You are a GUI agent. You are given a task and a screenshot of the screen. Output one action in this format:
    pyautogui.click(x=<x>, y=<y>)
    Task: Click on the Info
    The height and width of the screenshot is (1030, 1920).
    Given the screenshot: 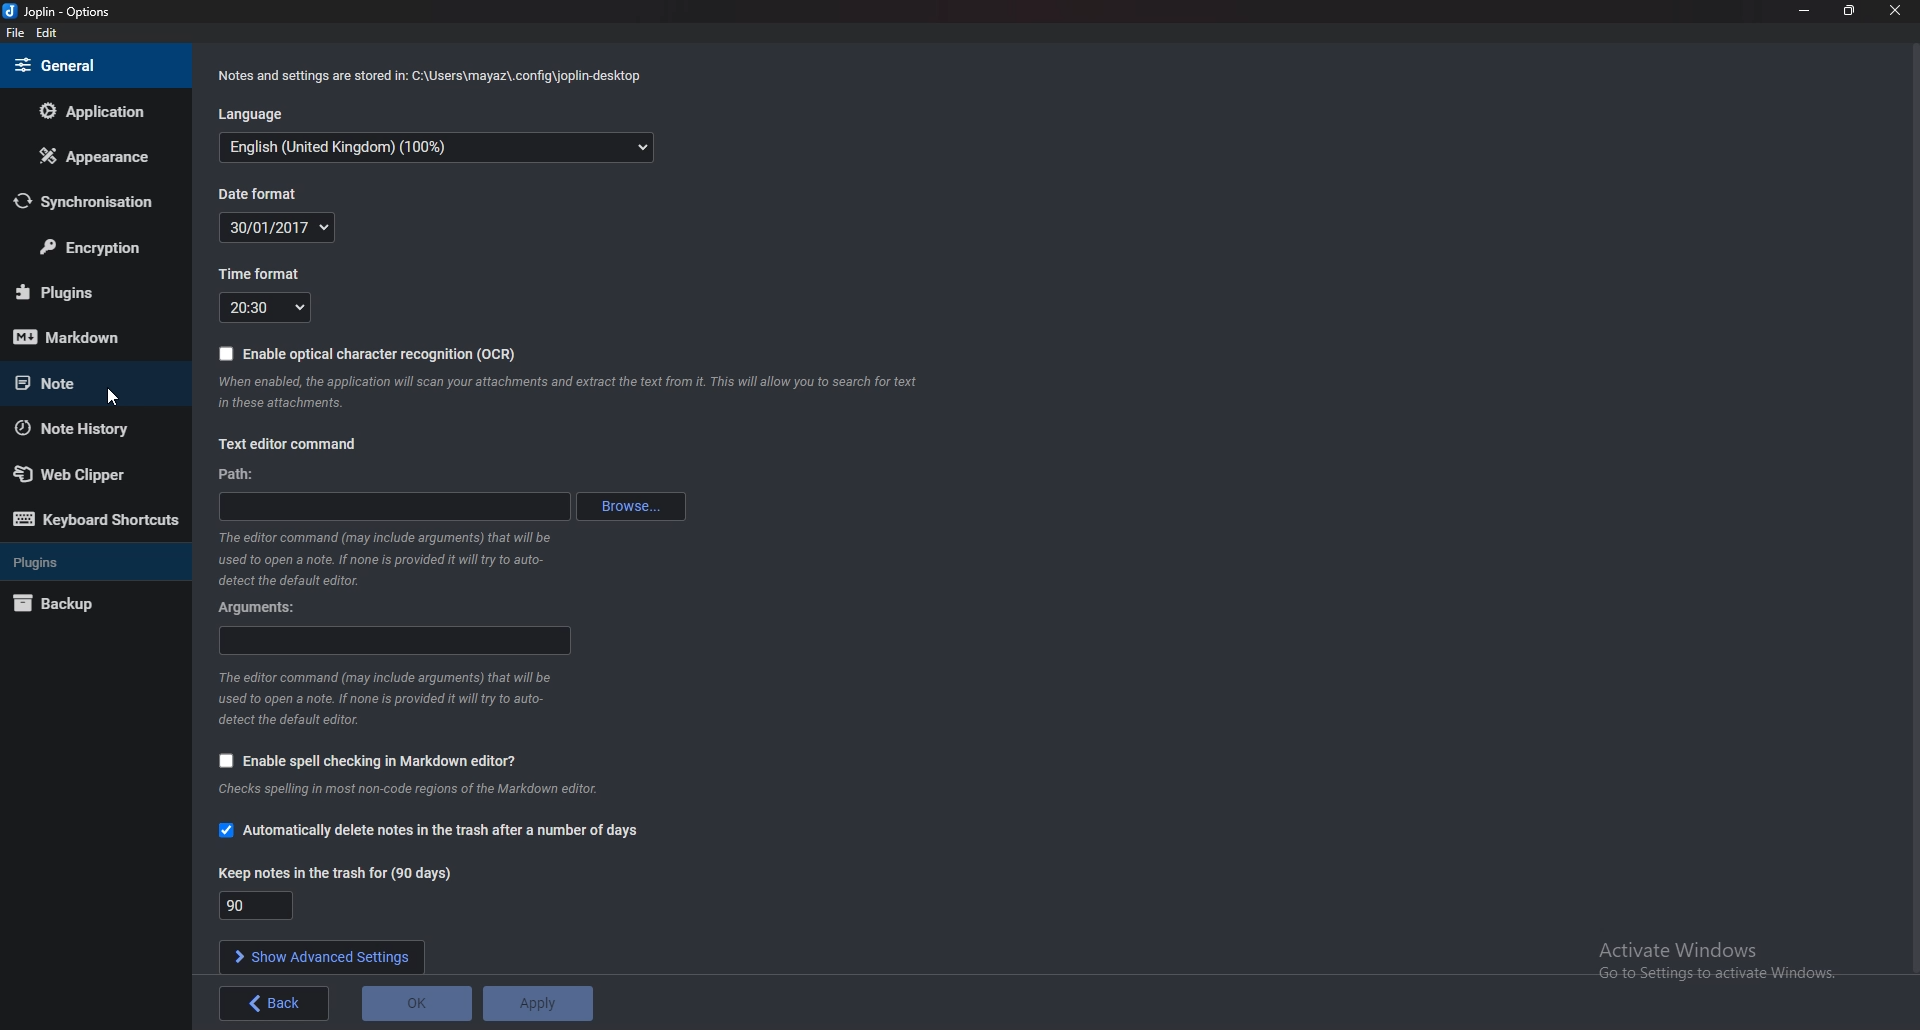 What is the action you would take?
    pyautogui.click(x=572, y=393)
    